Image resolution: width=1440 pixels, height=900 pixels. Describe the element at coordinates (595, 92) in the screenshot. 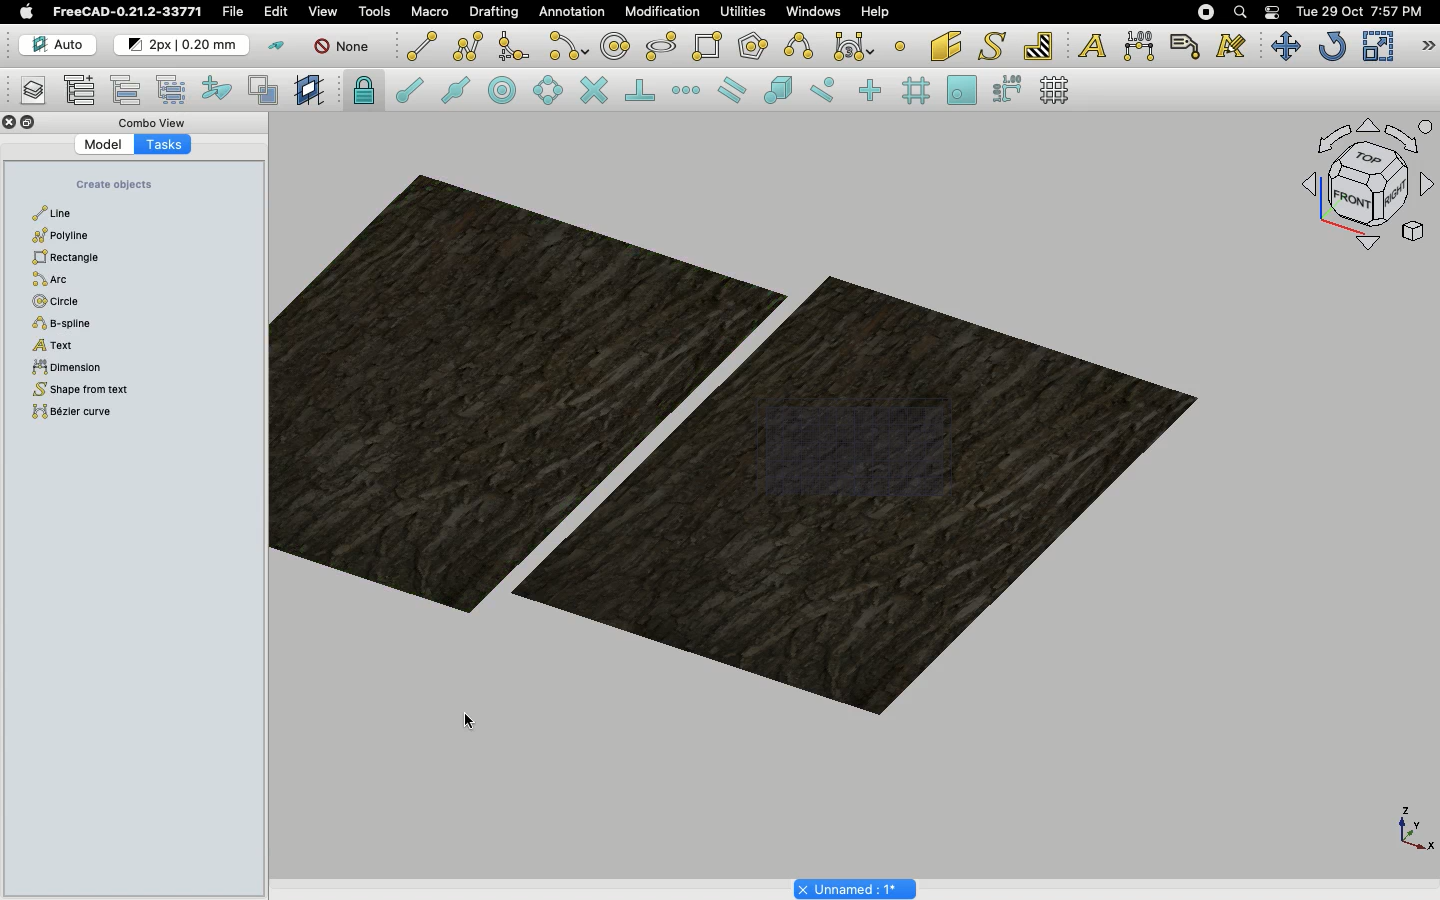

I see `Snap intersection` at that location.